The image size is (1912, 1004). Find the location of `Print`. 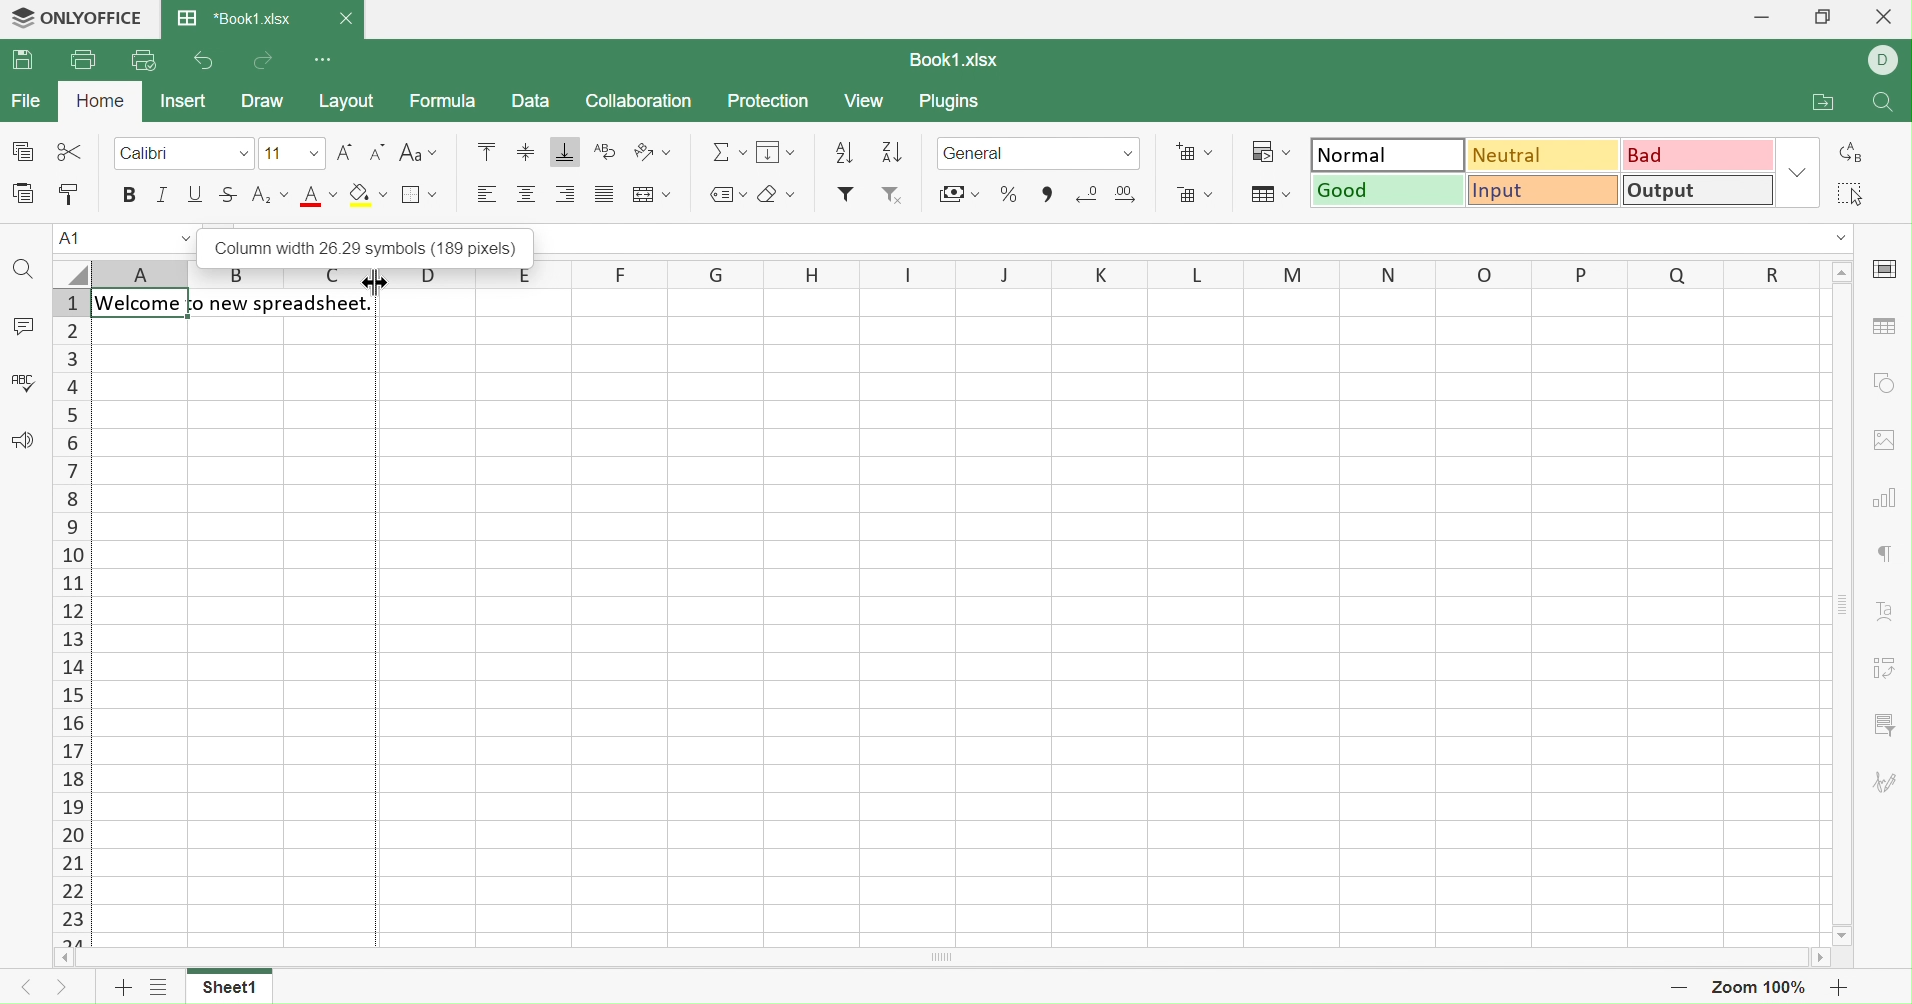

Print is located at coordinates (83, 57).